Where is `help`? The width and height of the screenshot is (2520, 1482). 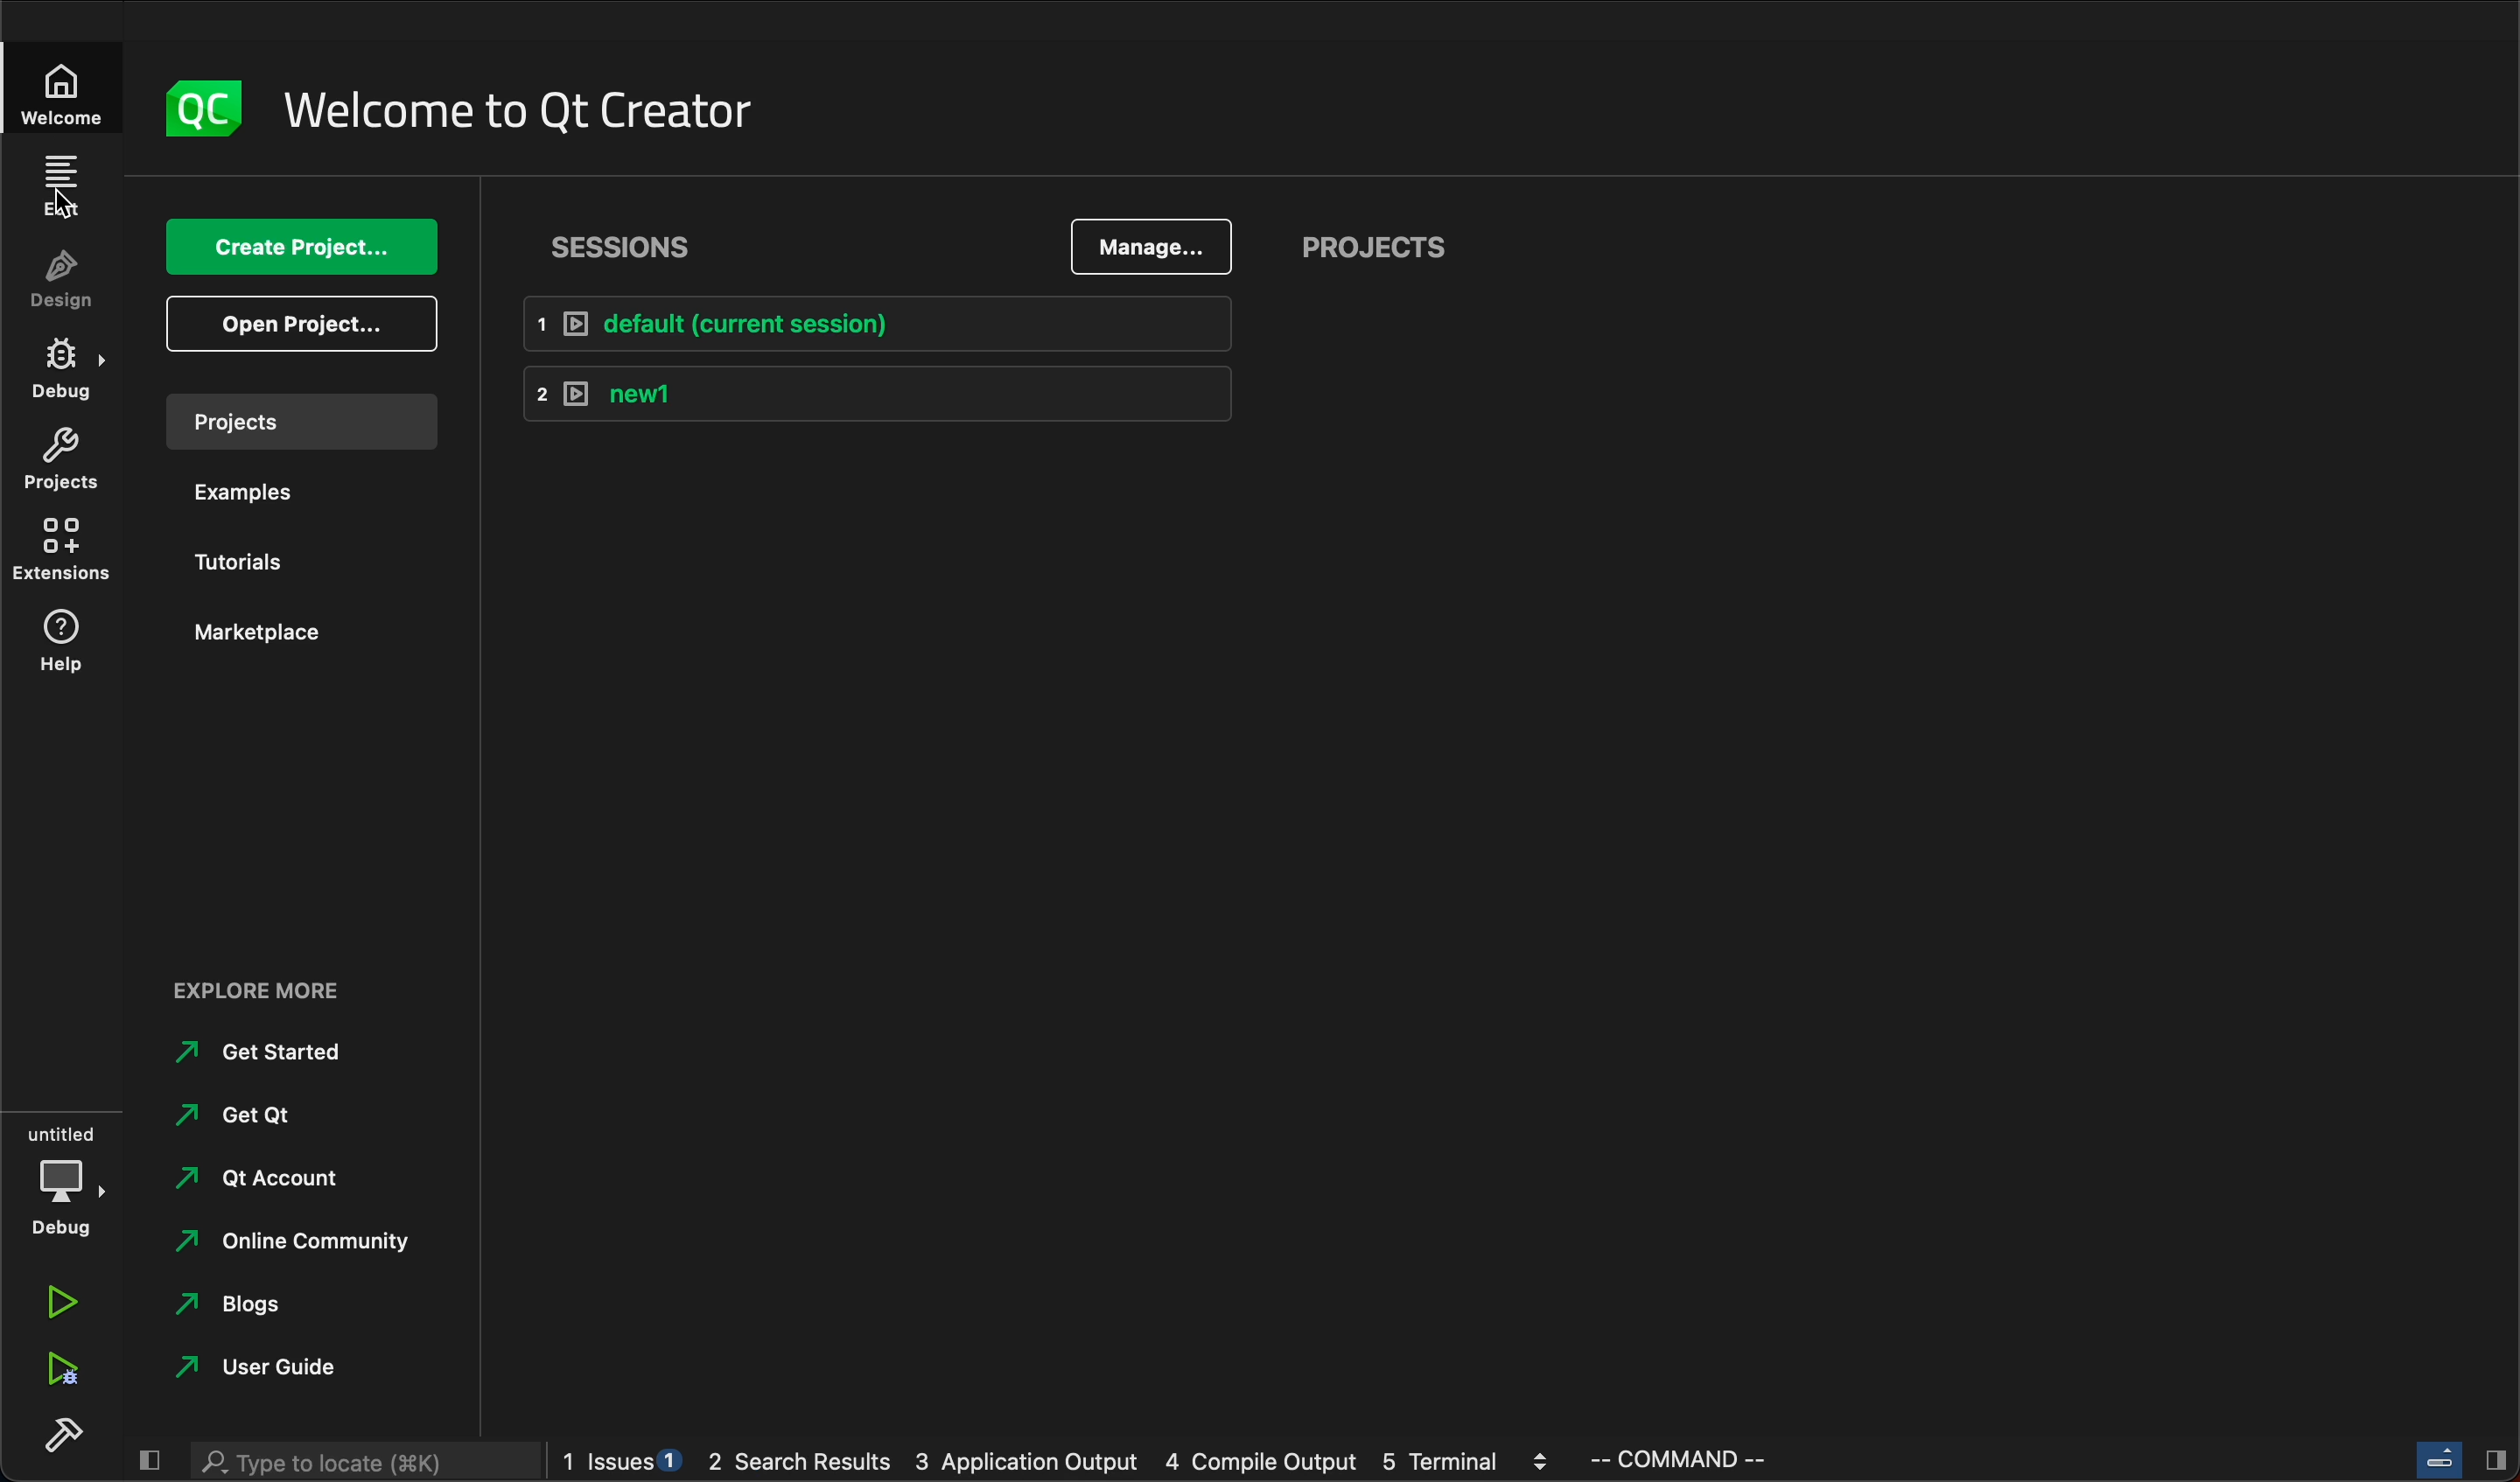 help is located at coordinates (60, 647).